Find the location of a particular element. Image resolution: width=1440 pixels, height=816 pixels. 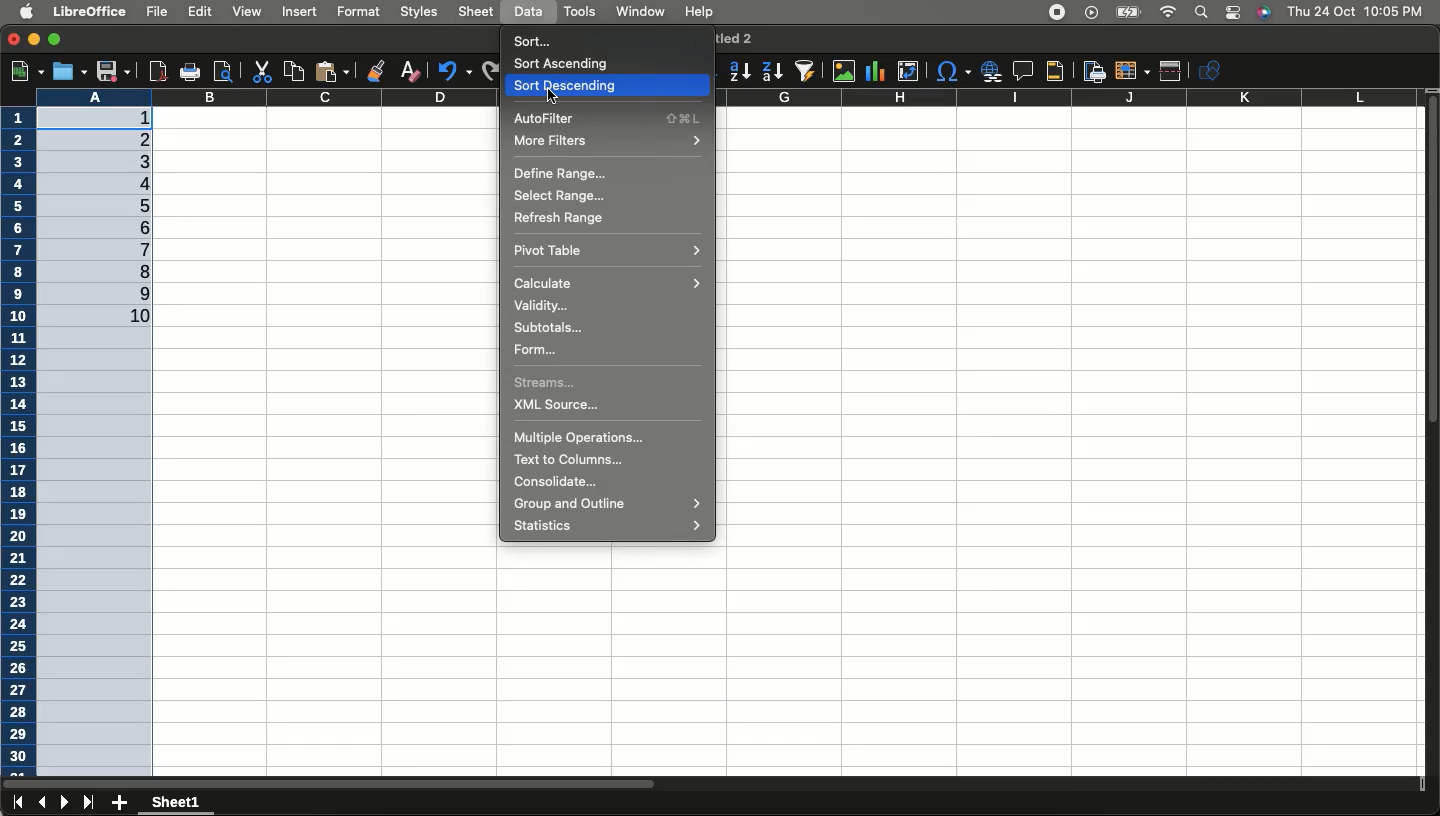

File is located at coordinates (155, 11).